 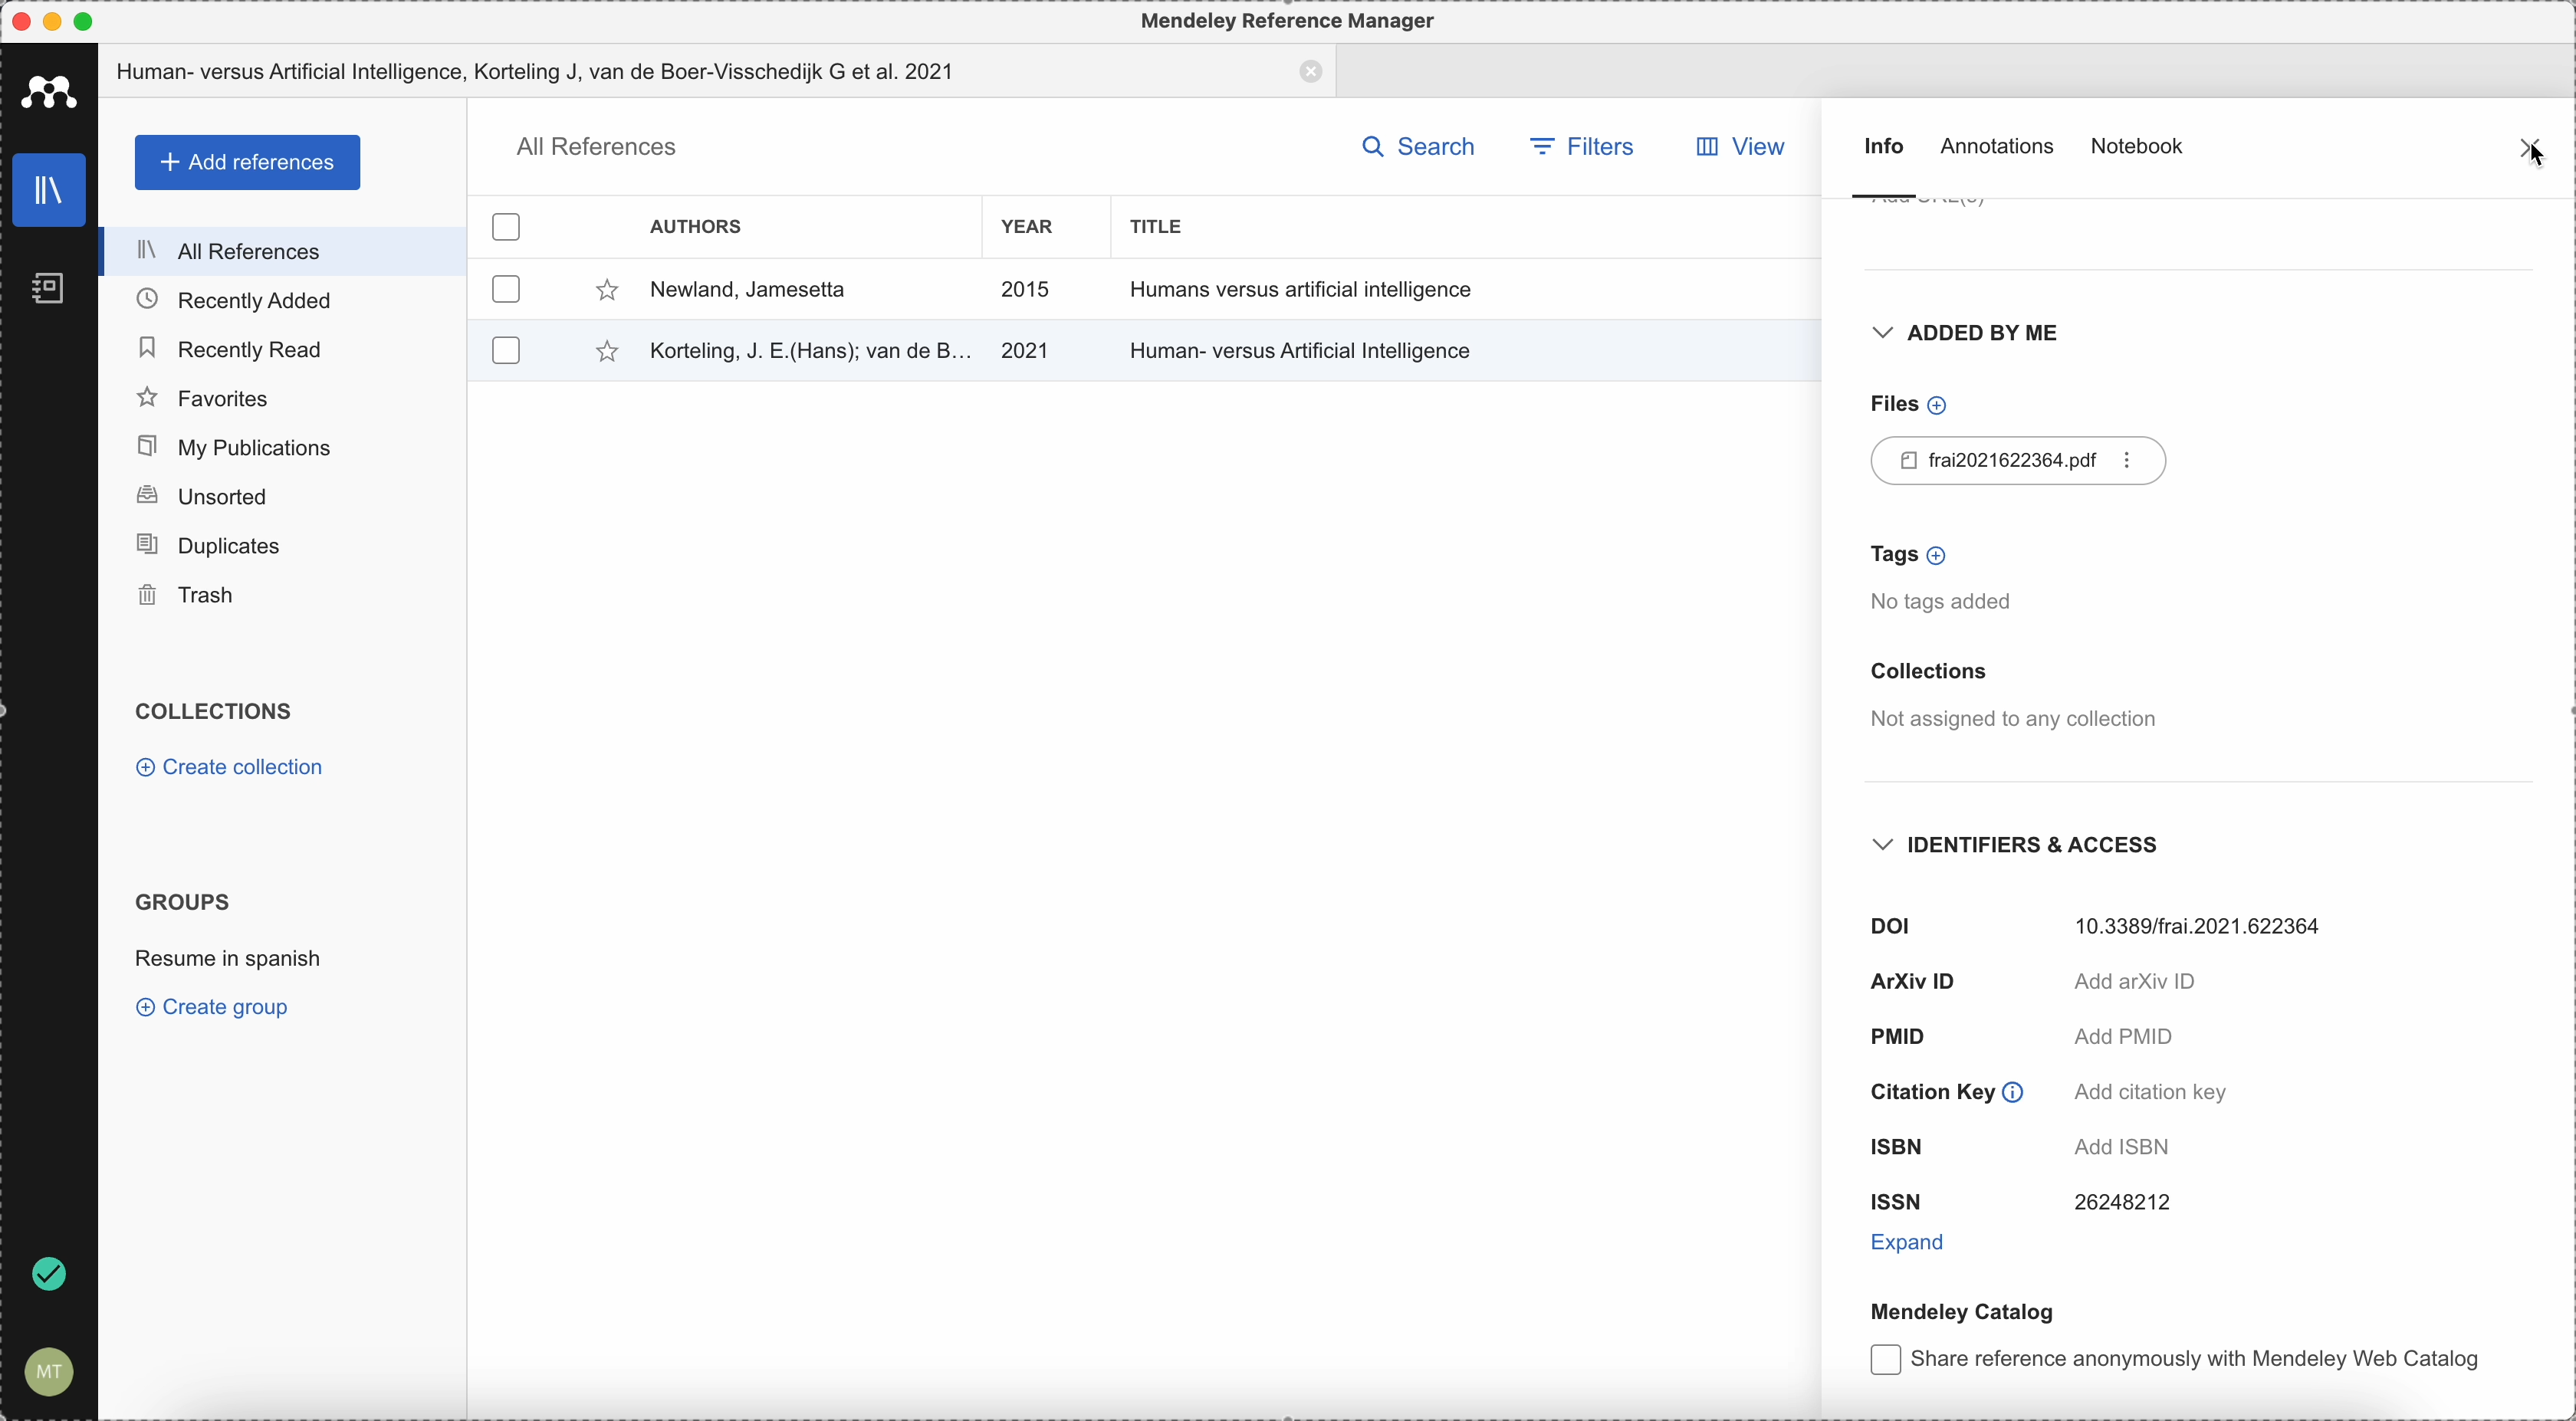 I want to click on Human-versus Artificial Intelligence, so click(x=1307, y=347).